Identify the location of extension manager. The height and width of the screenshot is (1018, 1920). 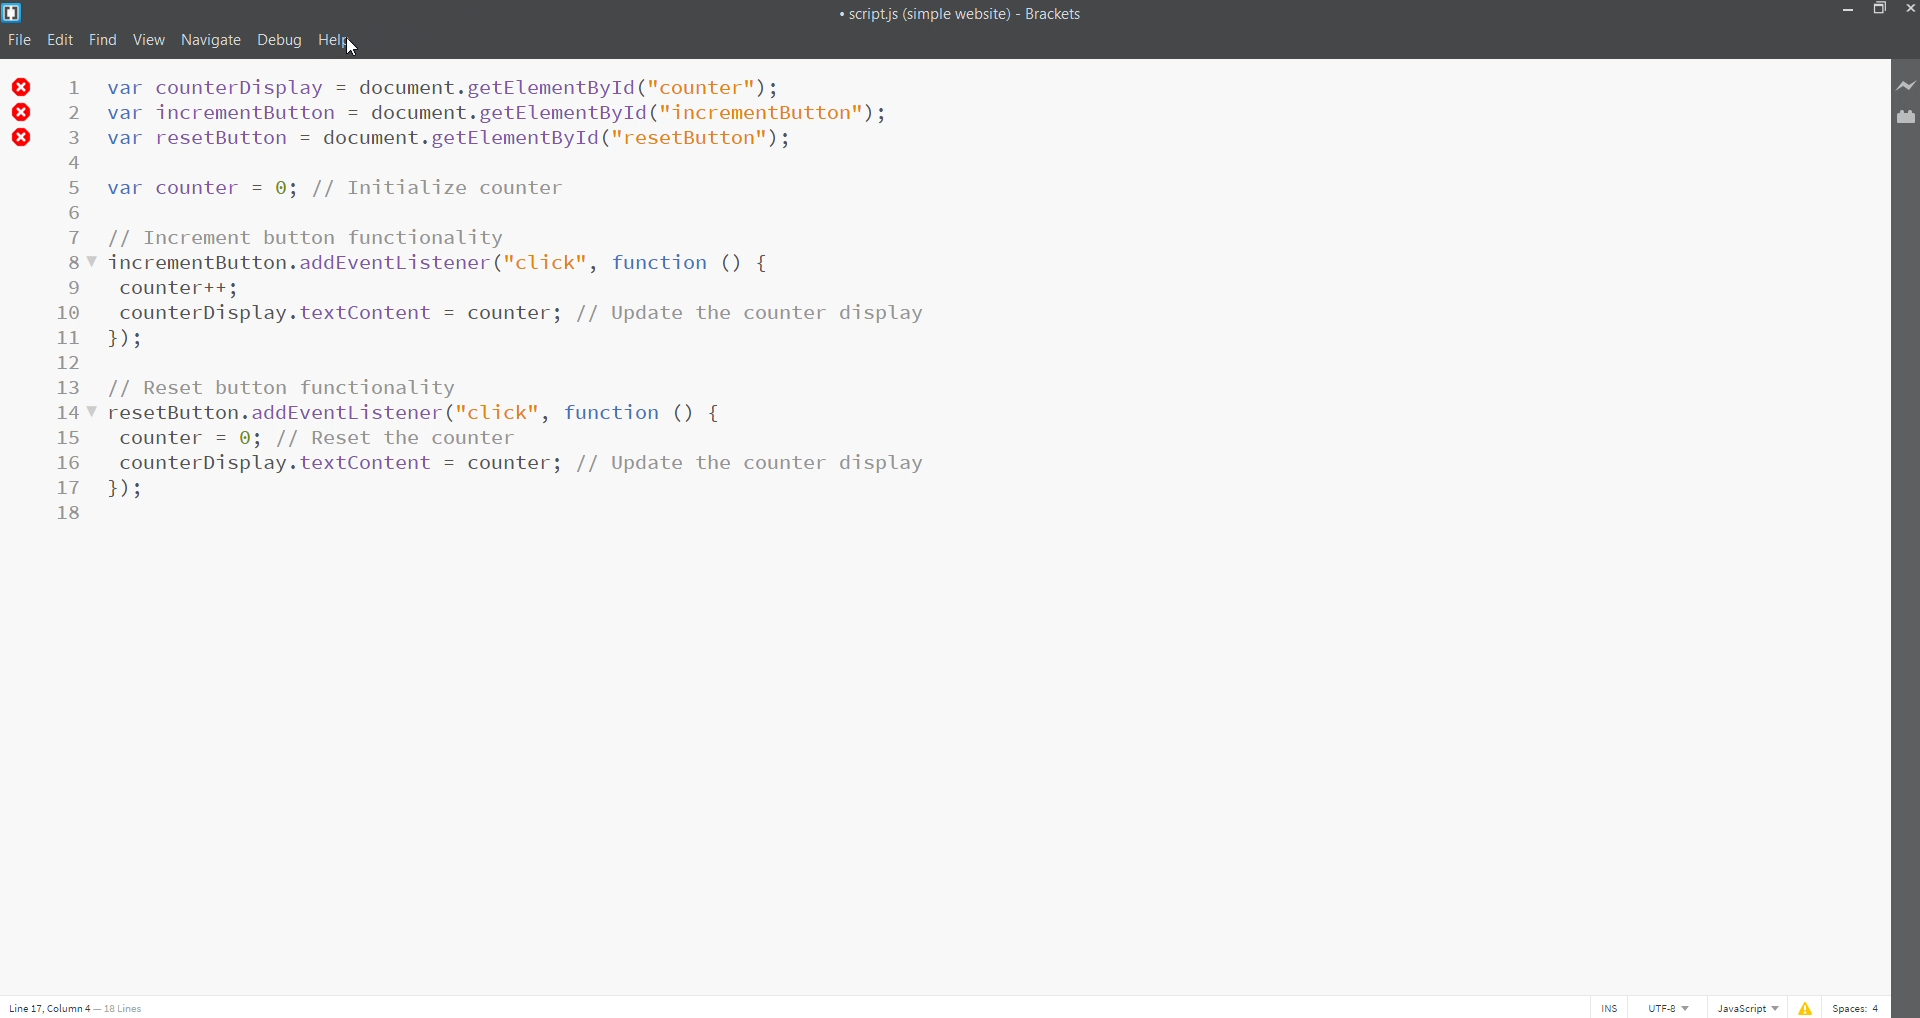
(1907, 119).